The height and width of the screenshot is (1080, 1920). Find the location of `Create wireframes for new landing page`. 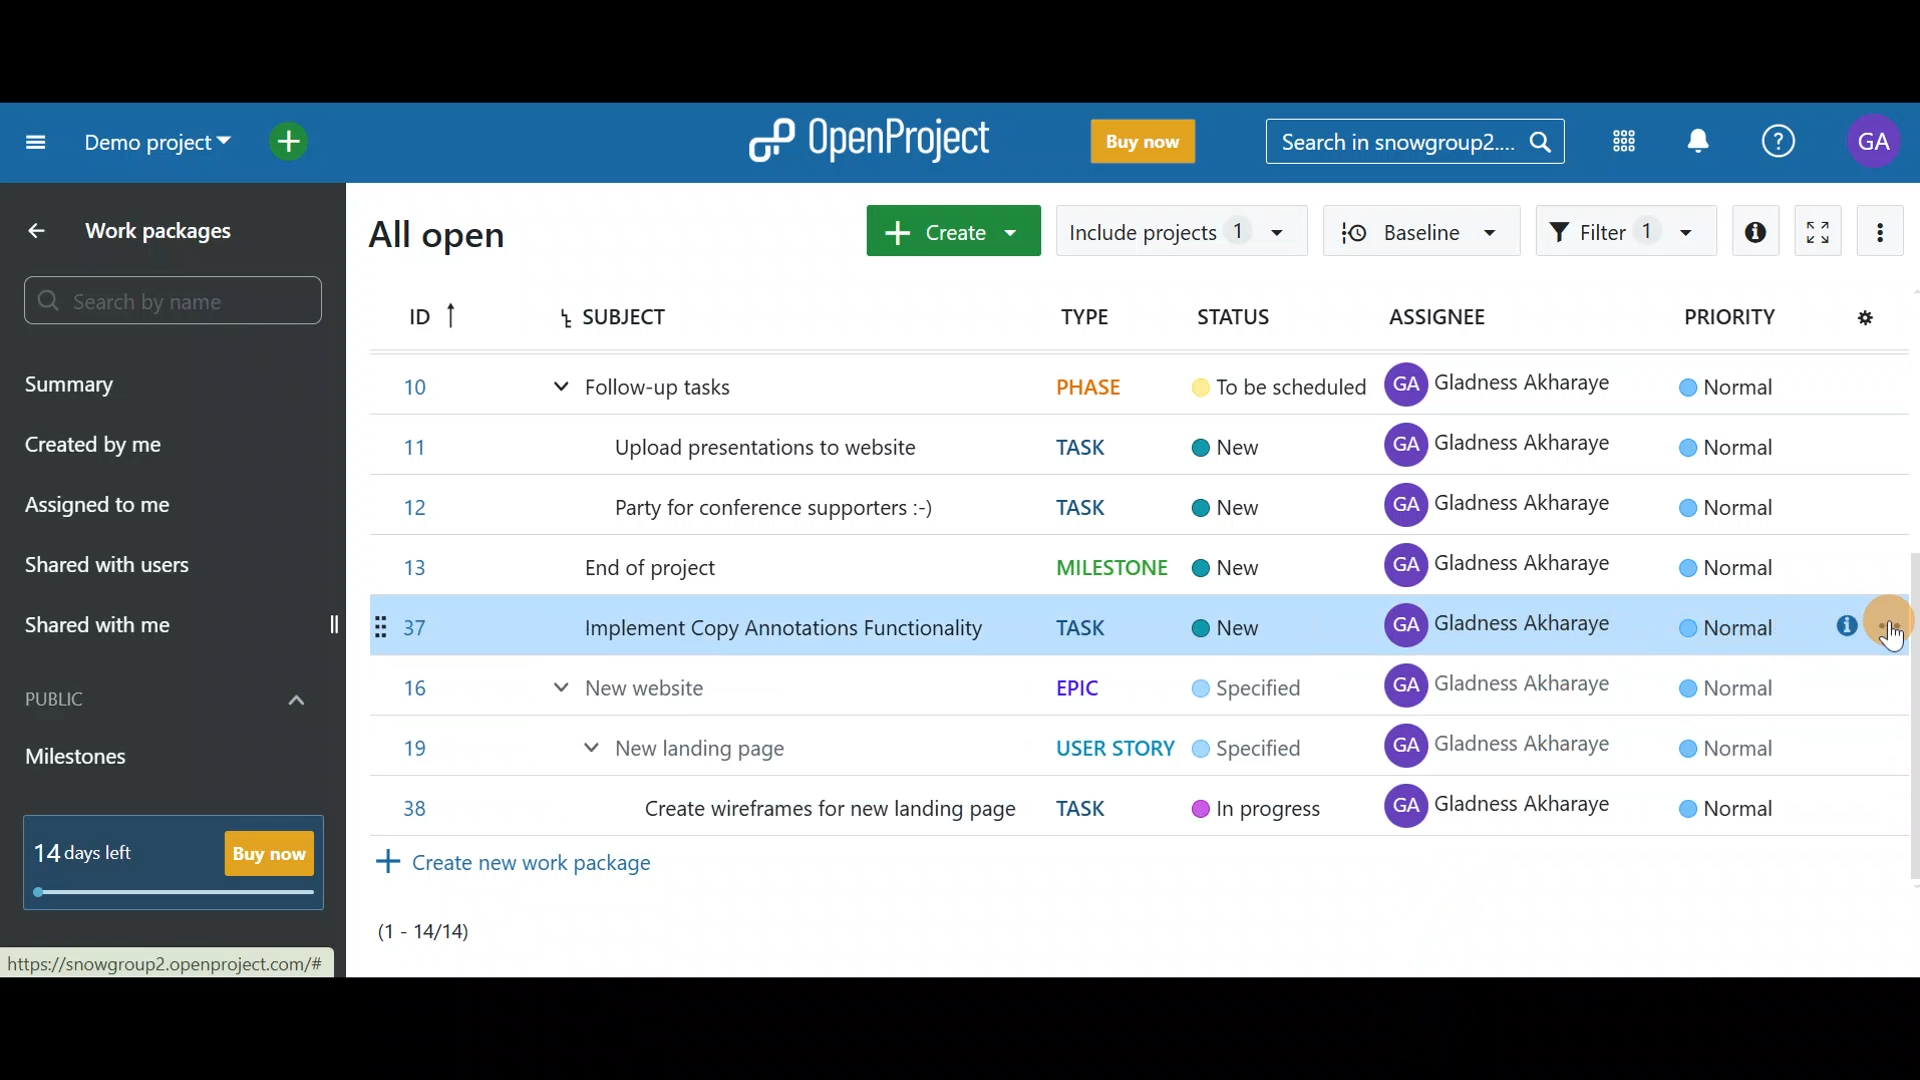

Create wireframes for new landing page is located at coordinates (832, 813).